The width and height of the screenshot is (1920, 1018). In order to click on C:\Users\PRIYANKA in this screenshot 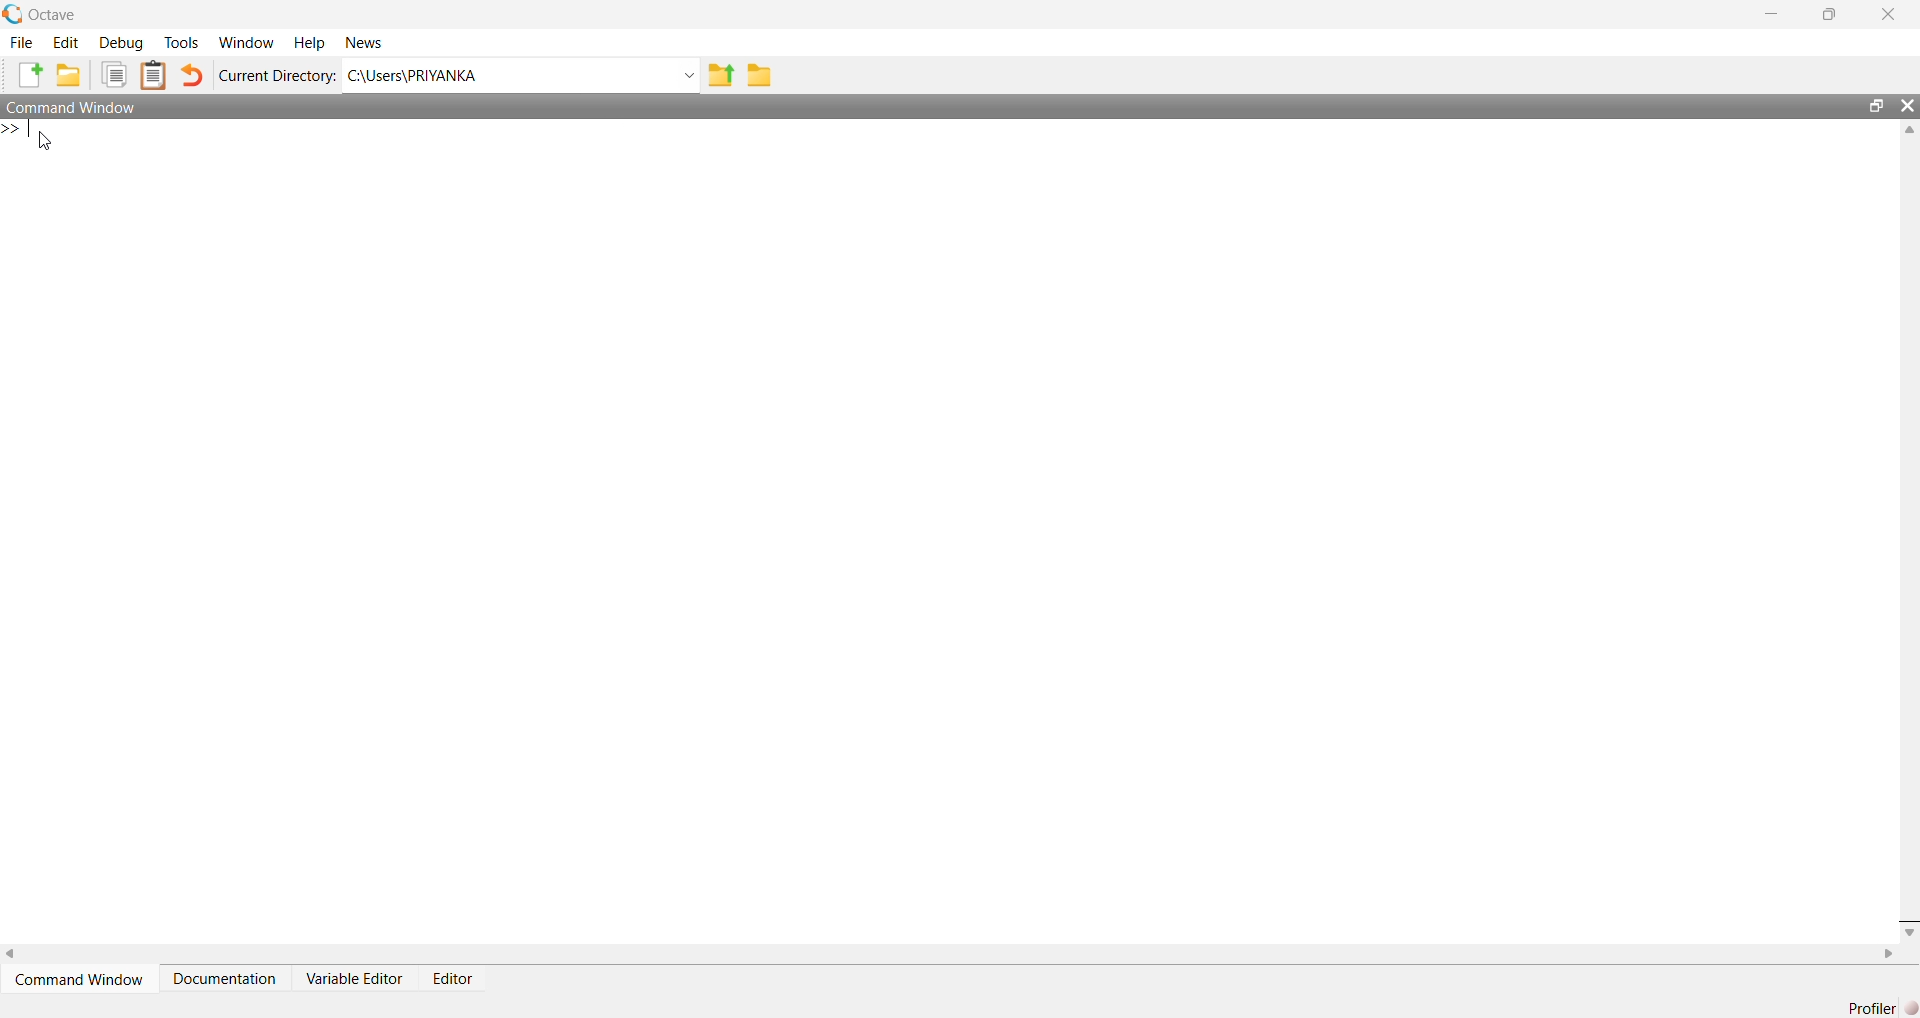, I will do `click(414, 76)`.